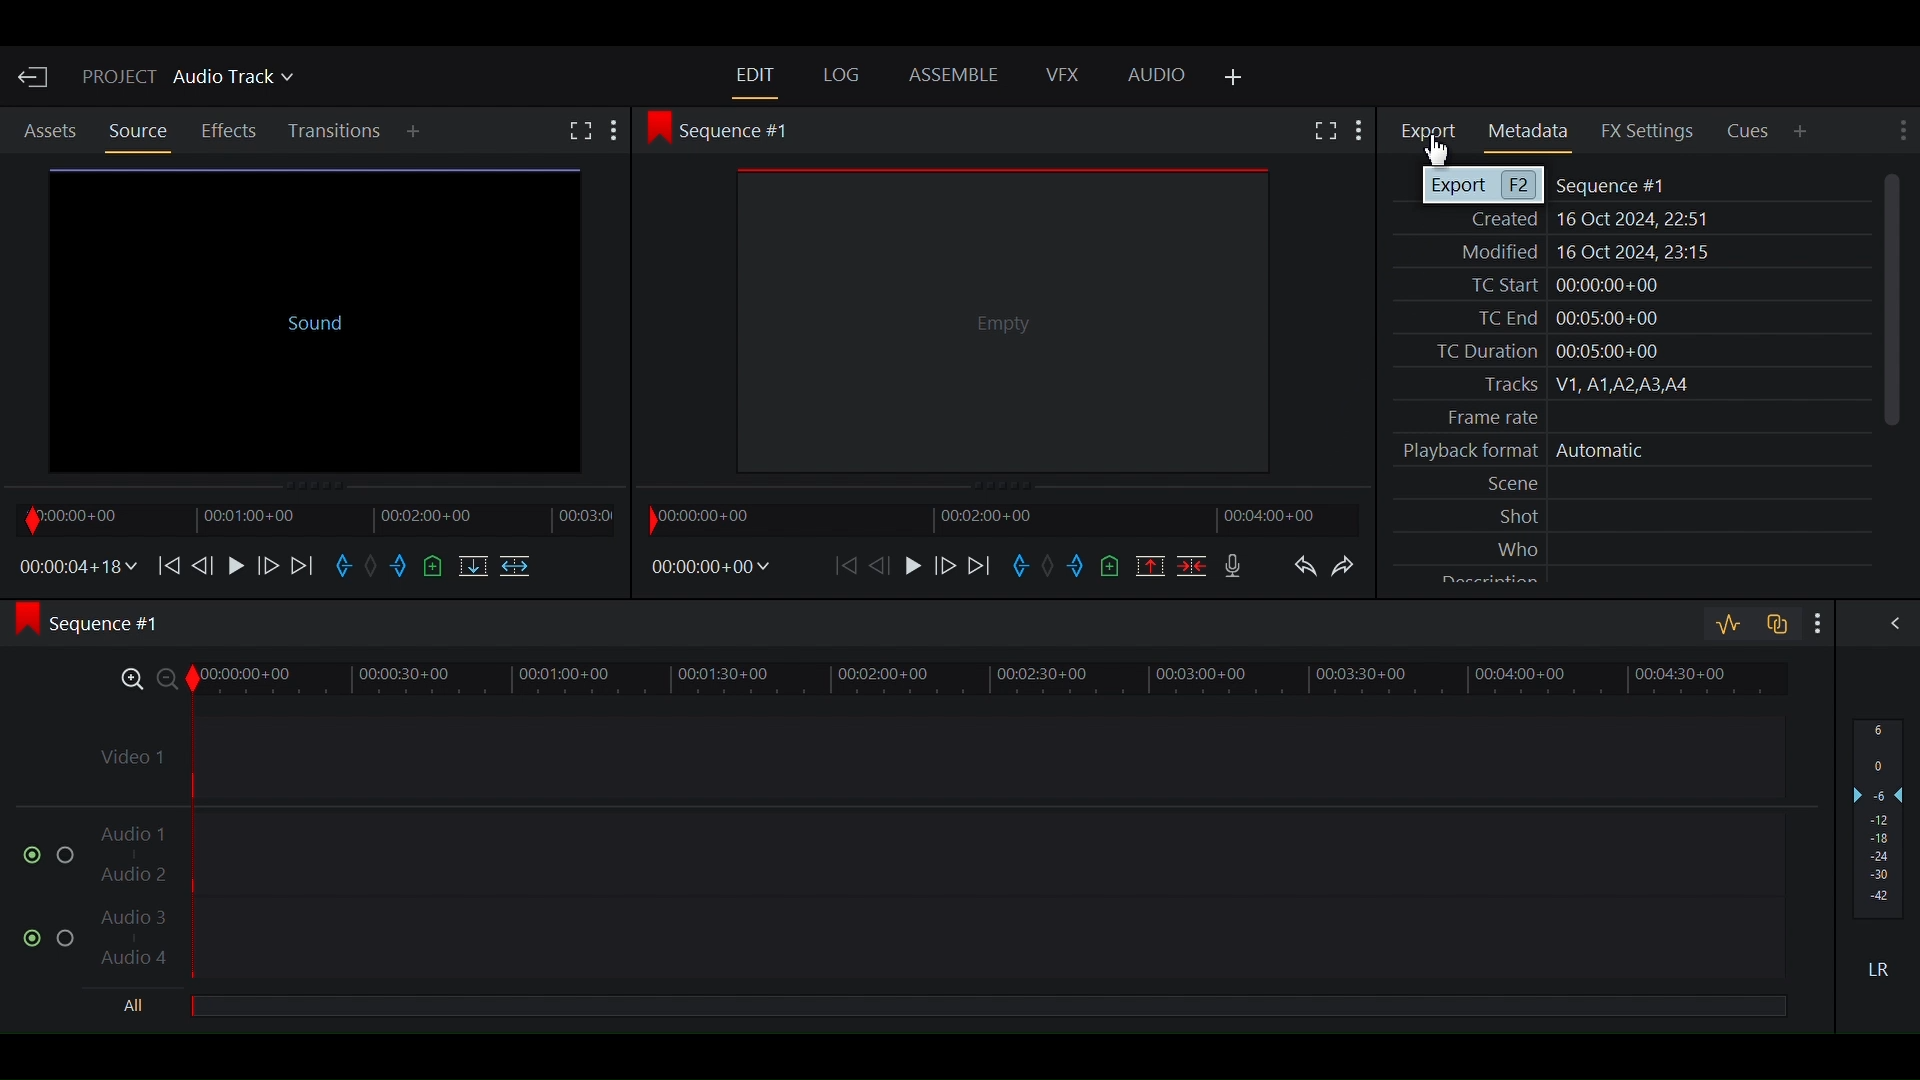 This screenshot has height=1080, width=1920. What do you see at coordinates (1773, 622) in the screenshot?
I see `Toggle audio track sync` at bounding box center [1773, 622].